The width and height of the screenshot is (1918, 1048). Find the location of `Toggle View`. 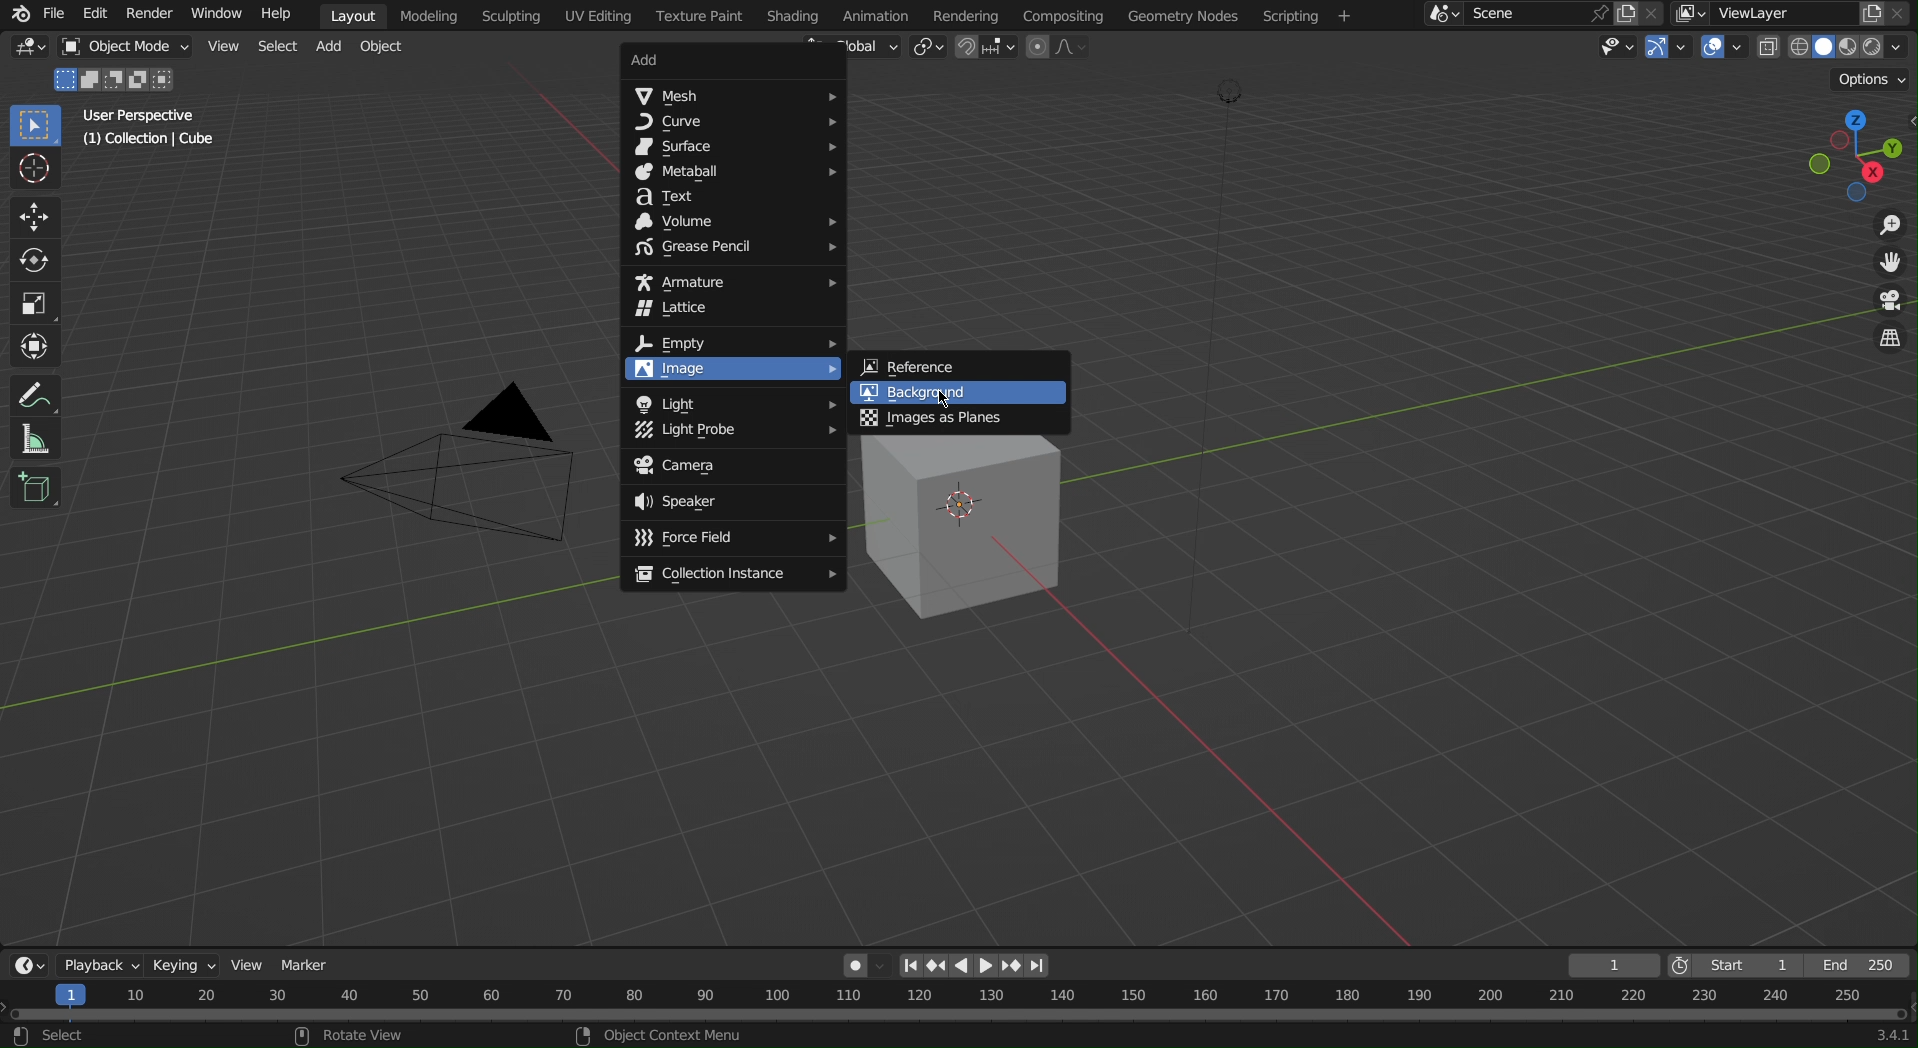

Toggle View is located at coordinates (1893, 342).